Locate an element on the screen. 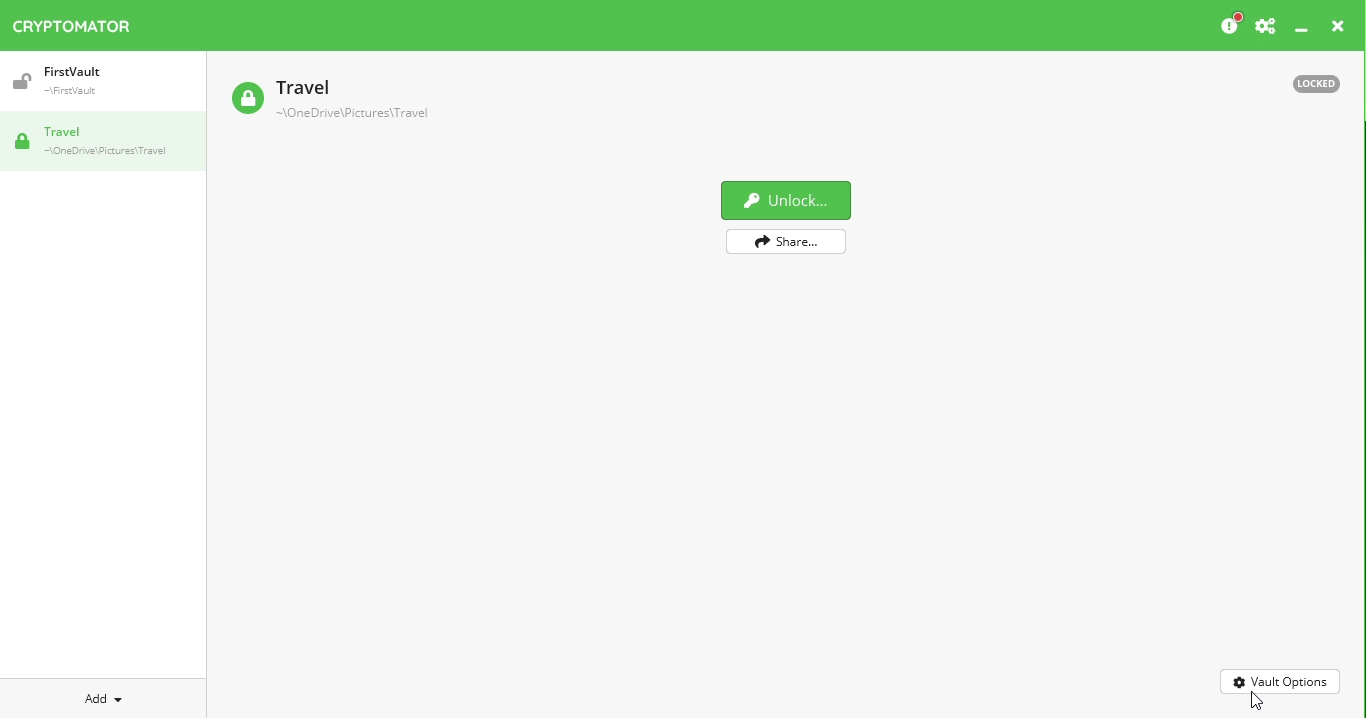 The image size is (1366, 718). Vault is located at coordinates (68, 79).